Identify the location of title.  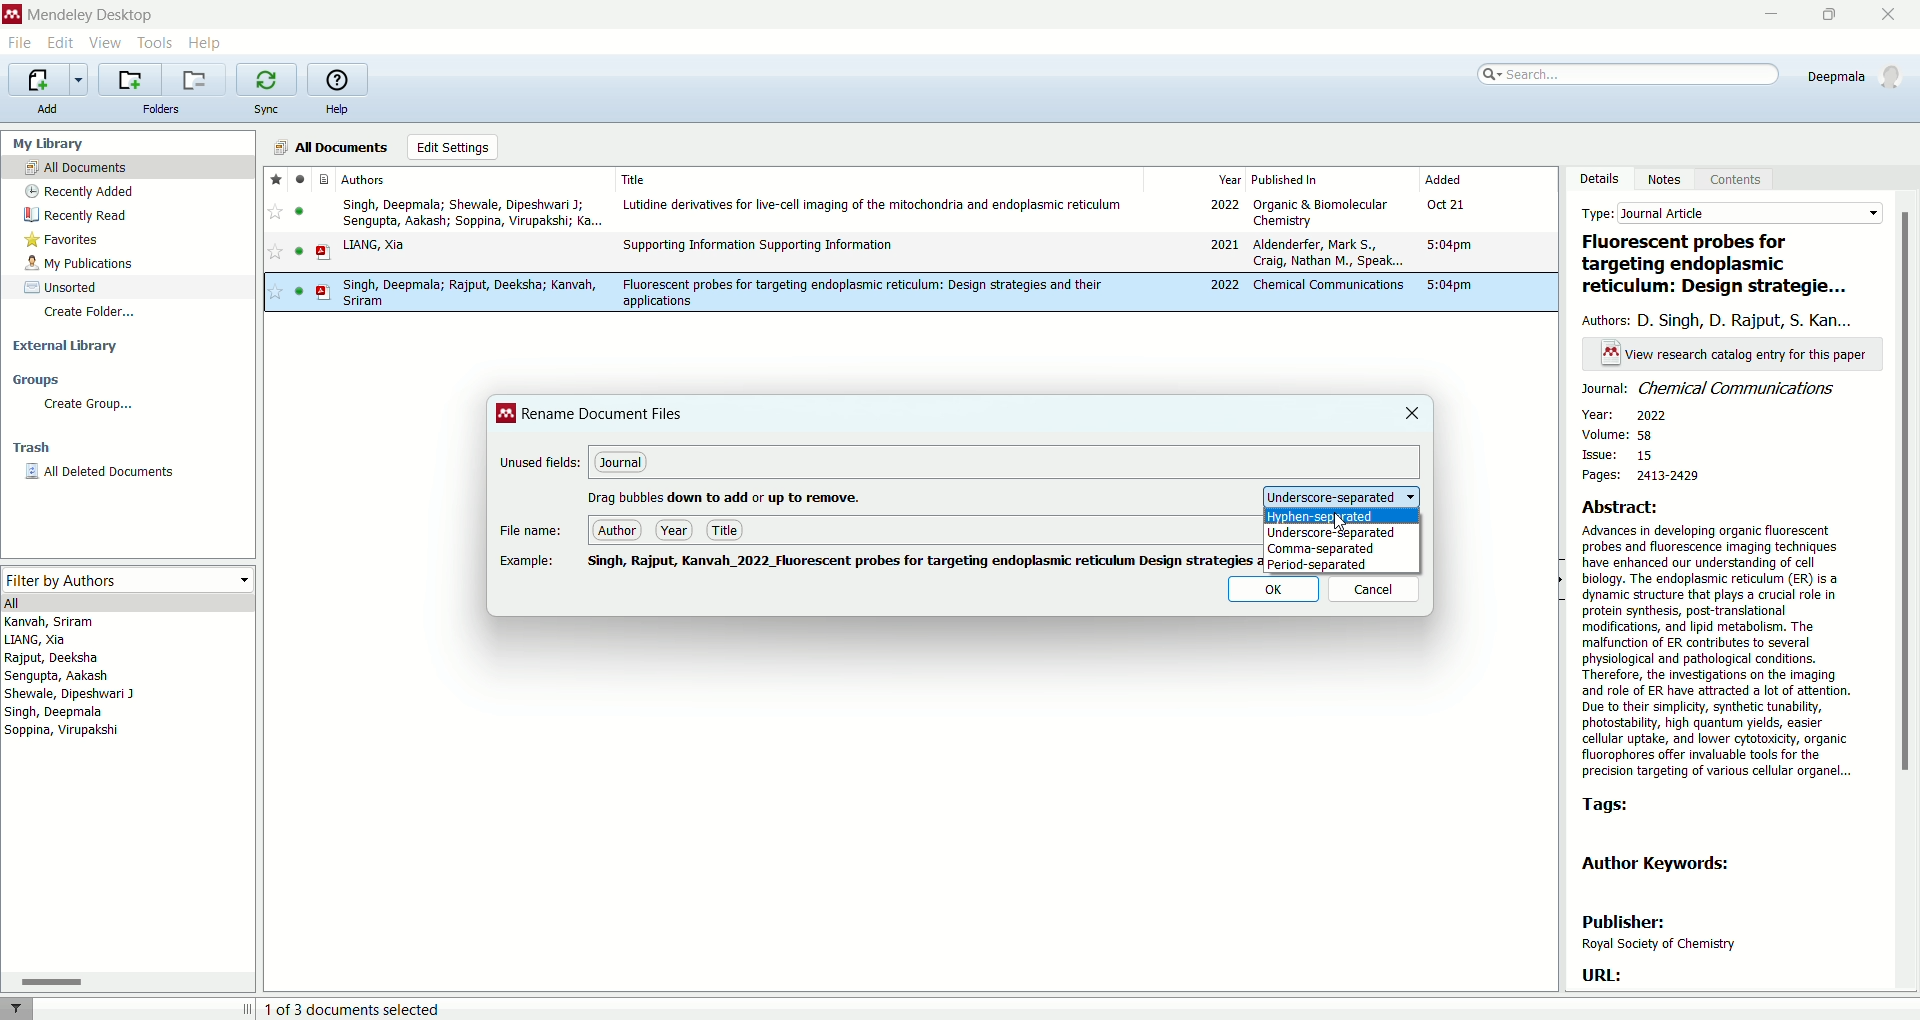
(725, 530).